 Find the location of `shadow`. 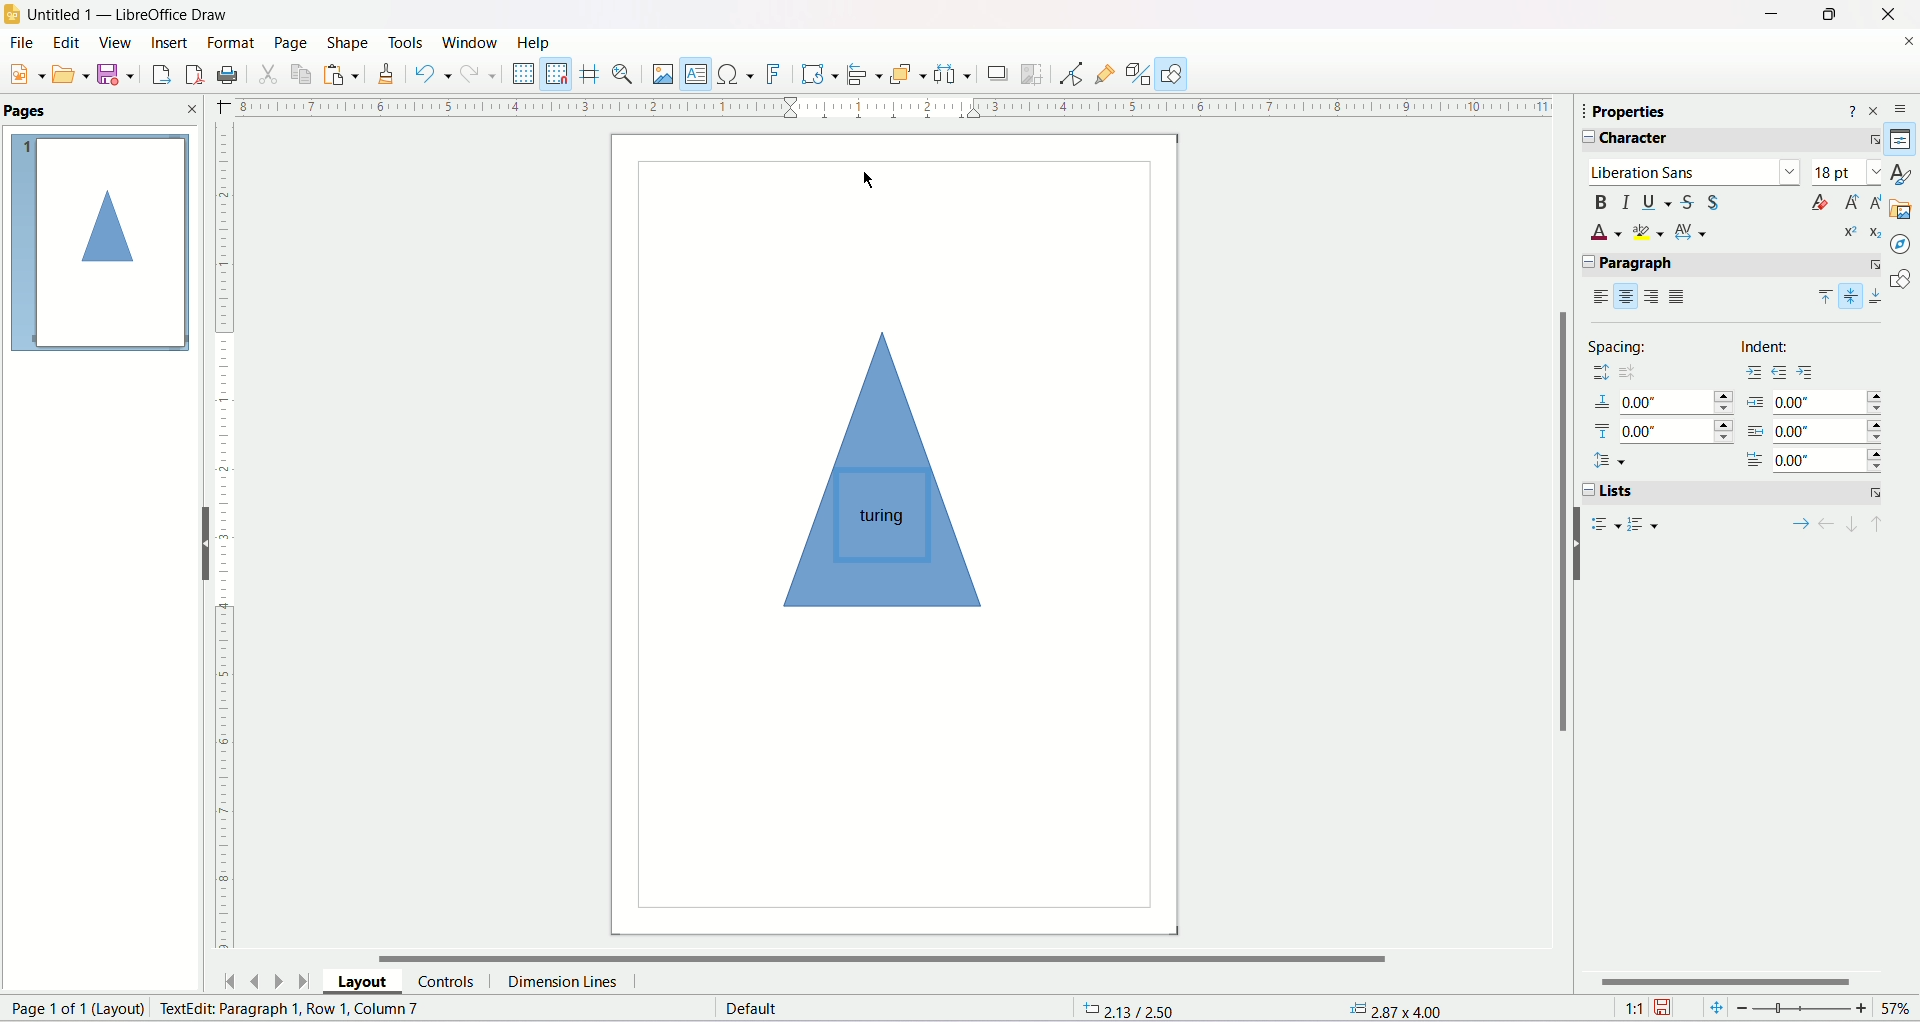

shadow is located at coordinates (1717, 205).